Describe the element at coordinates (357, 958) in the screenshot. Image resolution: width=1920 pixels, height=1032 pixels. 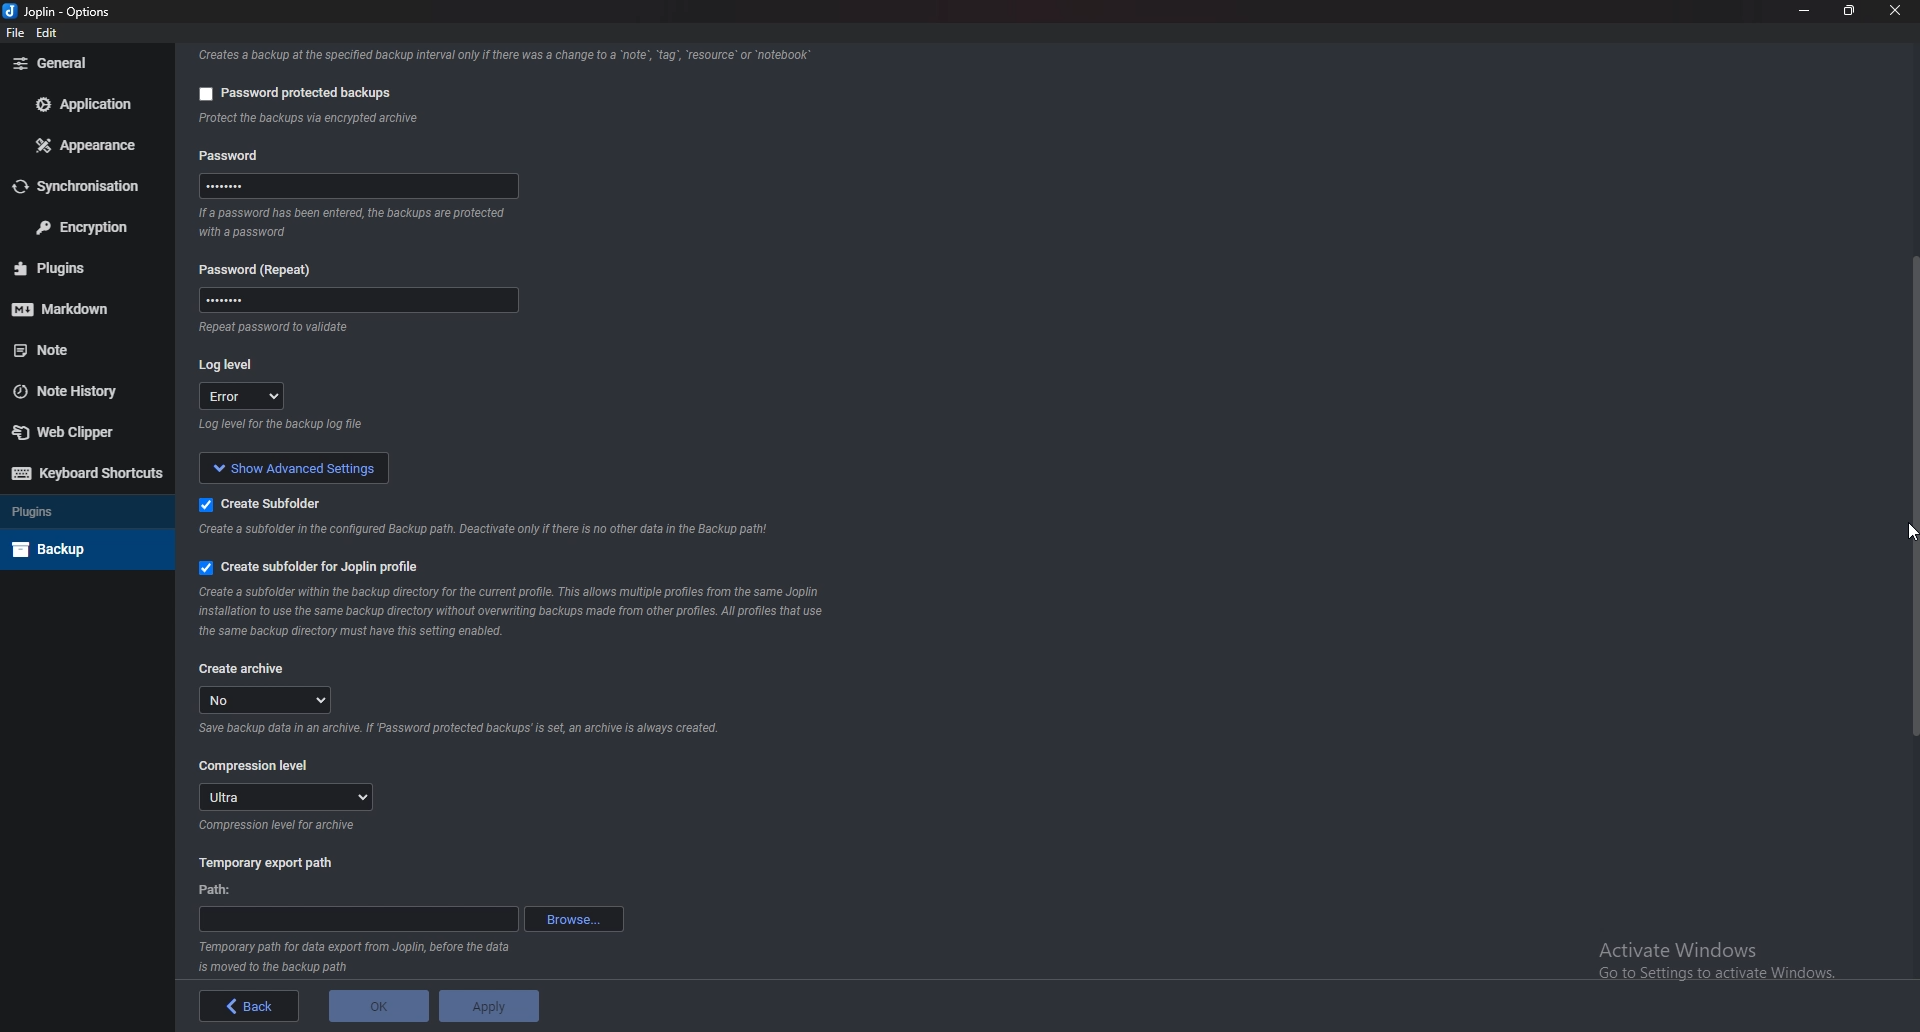
I see `Info` at that location.